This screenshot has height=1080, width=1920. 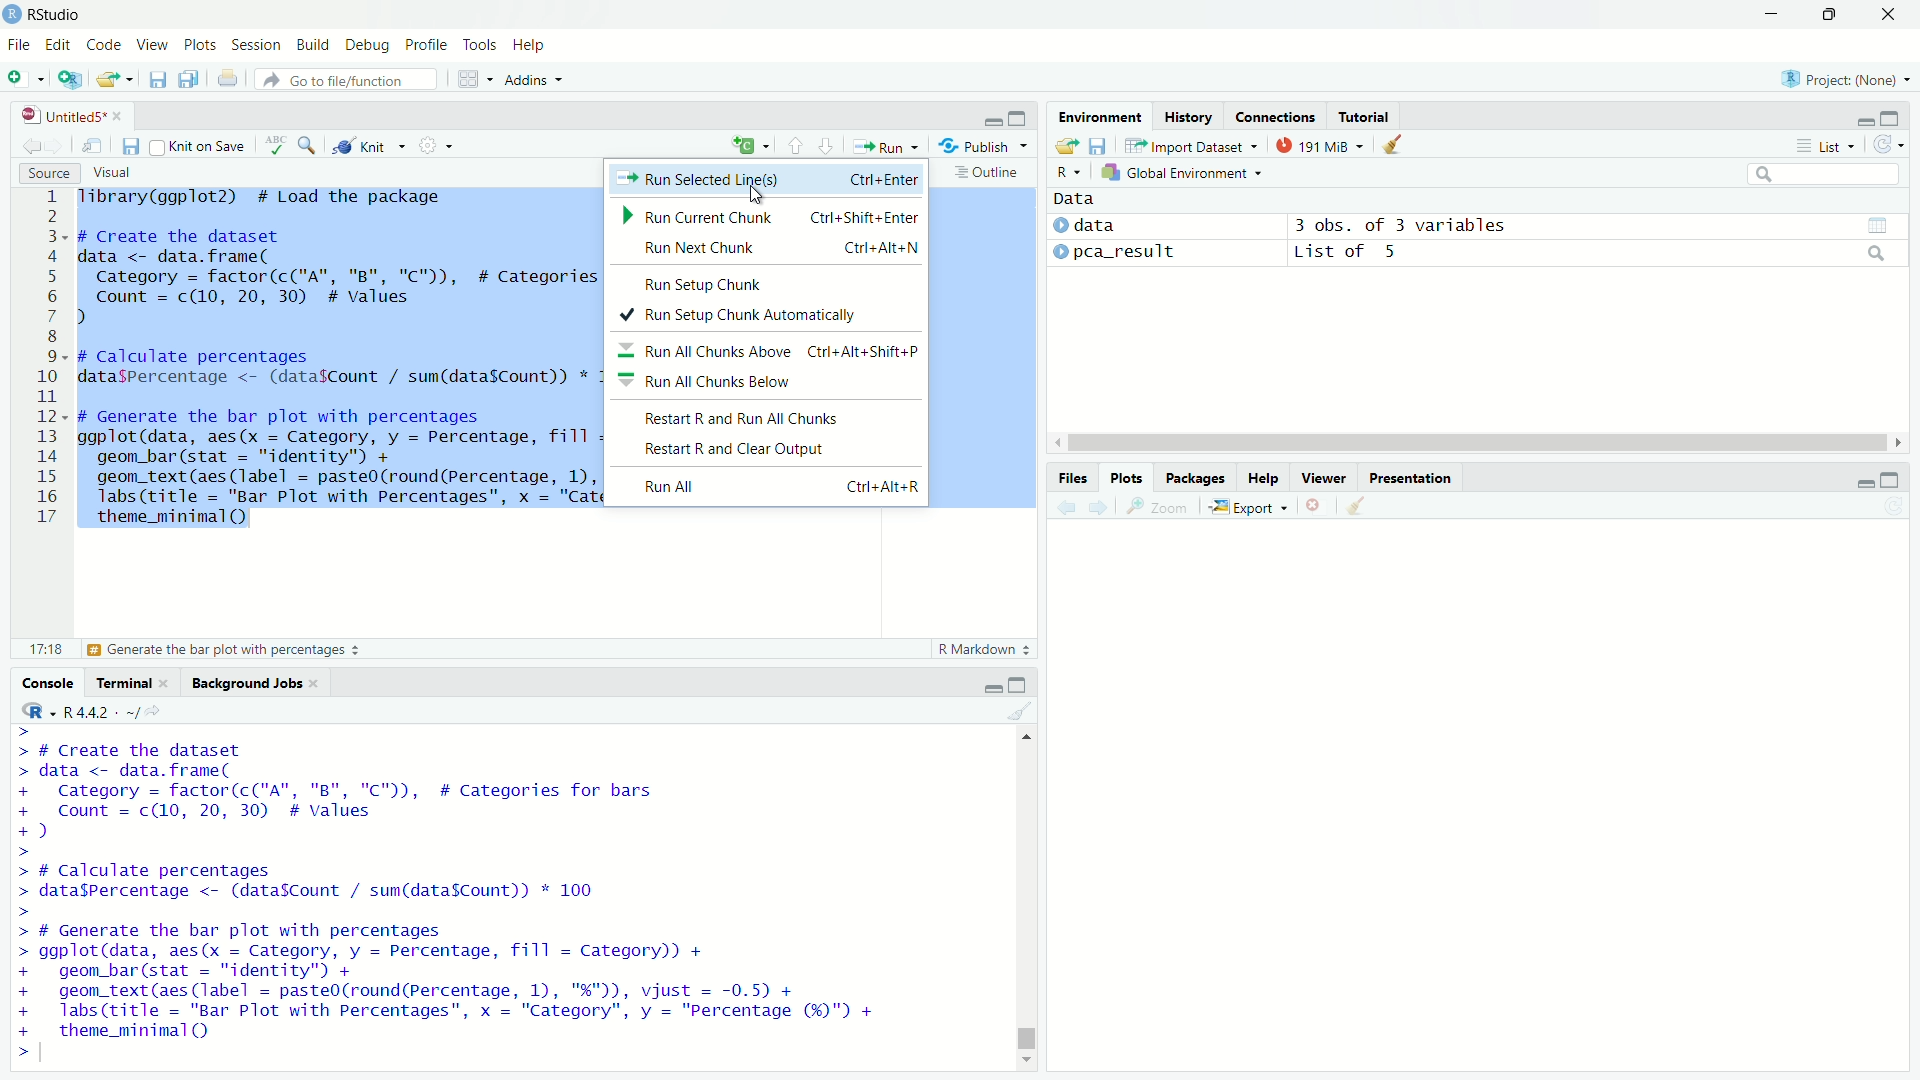 I want to click on build, so click(x=318, y=47).